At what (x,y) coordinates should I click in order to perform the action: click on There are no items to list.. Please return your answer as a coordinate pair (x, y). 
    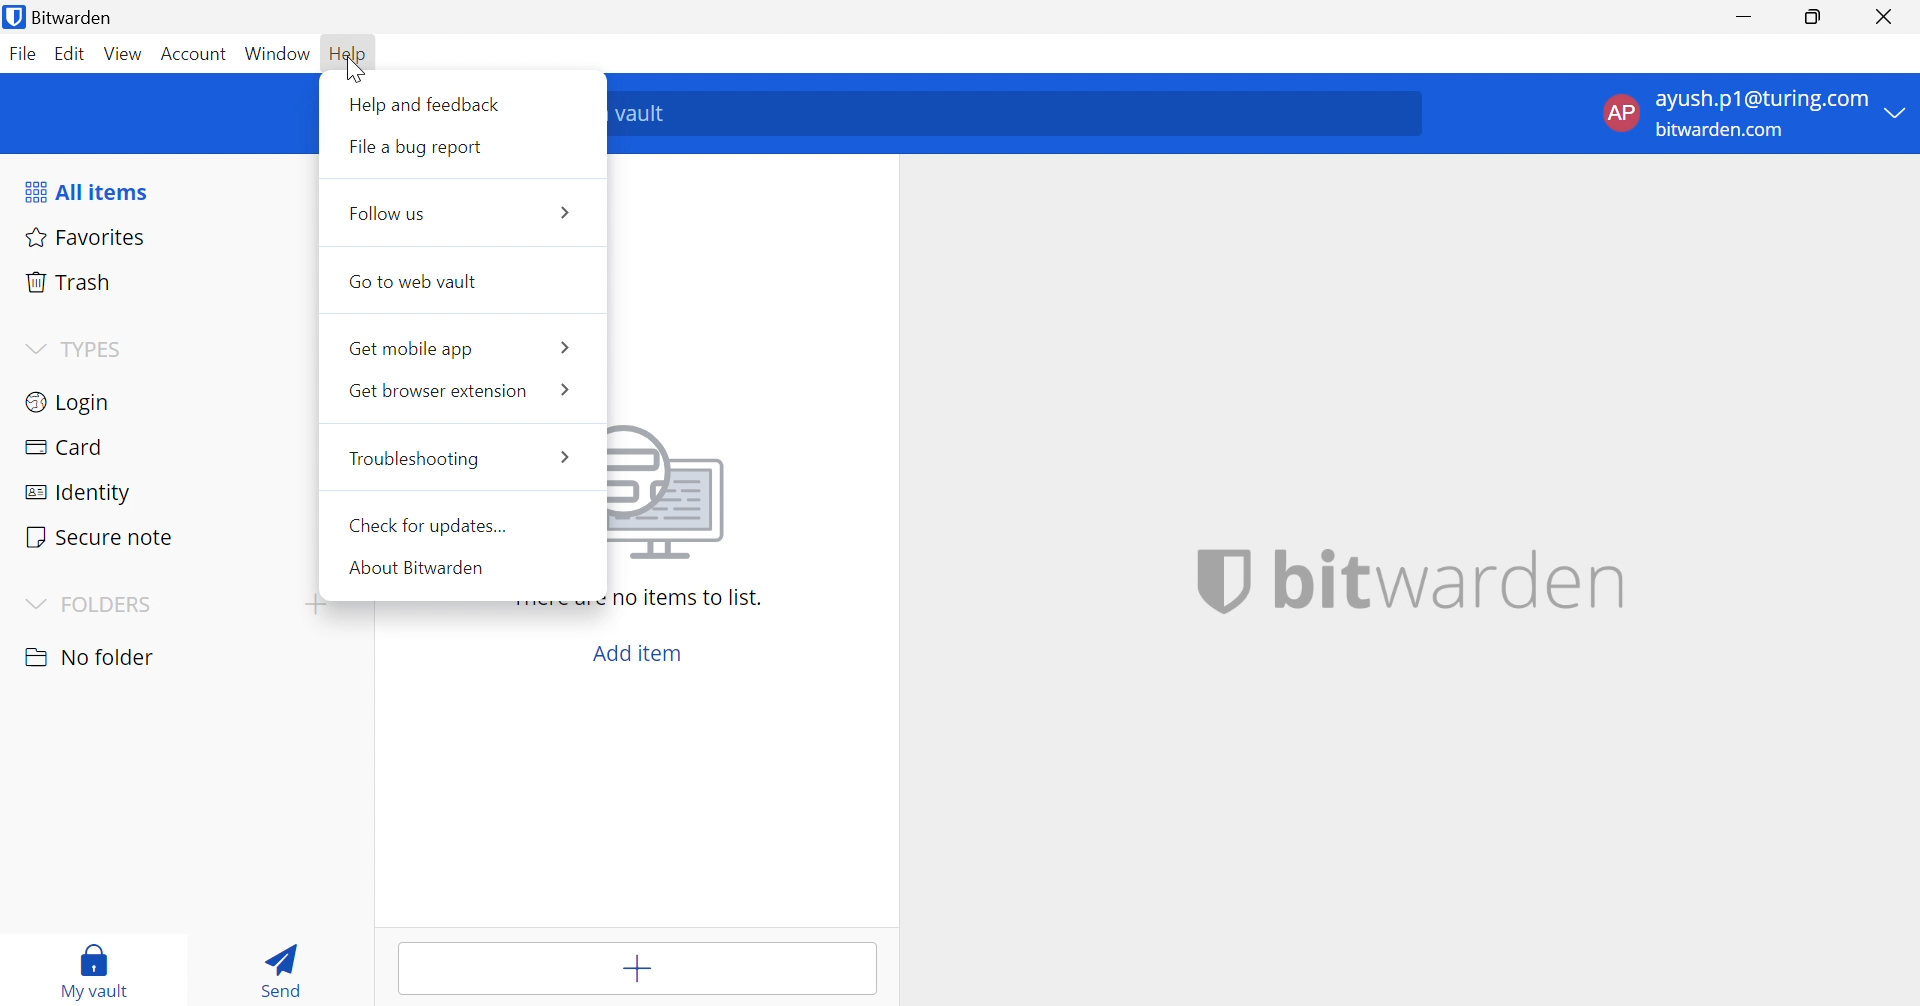
    Looking at the image, I should click on (695, 598).